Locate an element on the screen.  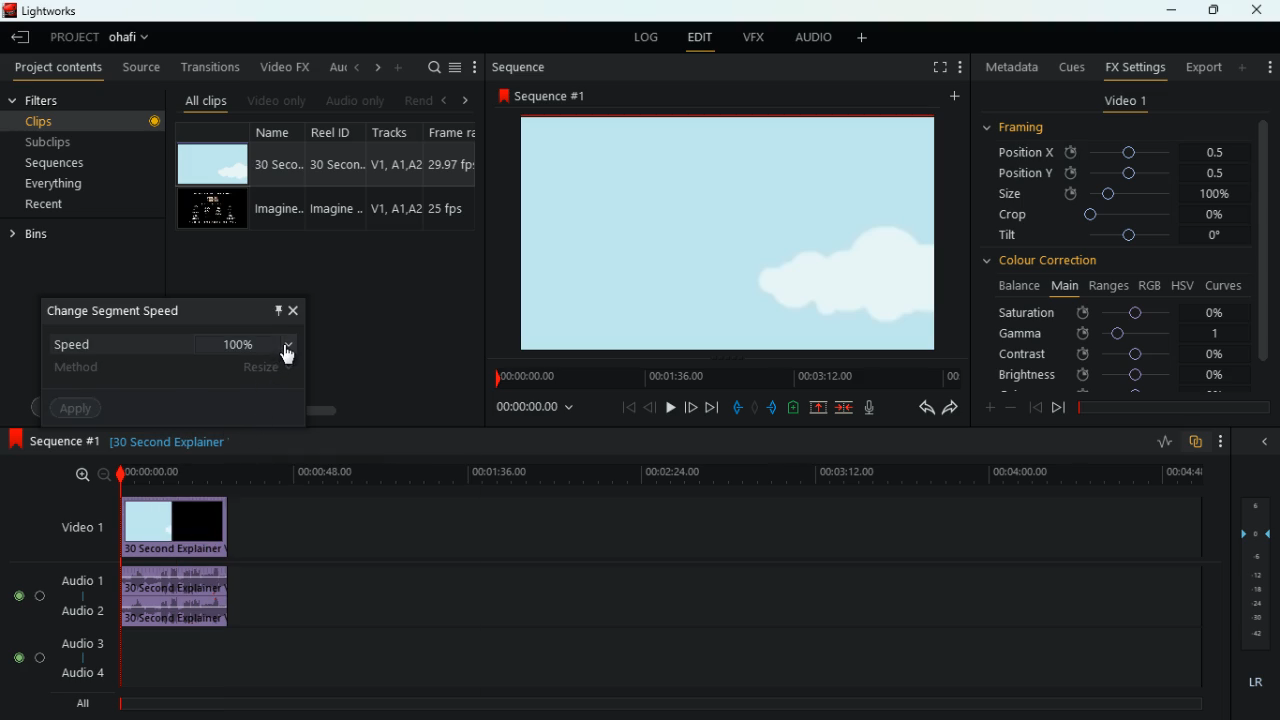
cues is located at coordinates (1067, 66).